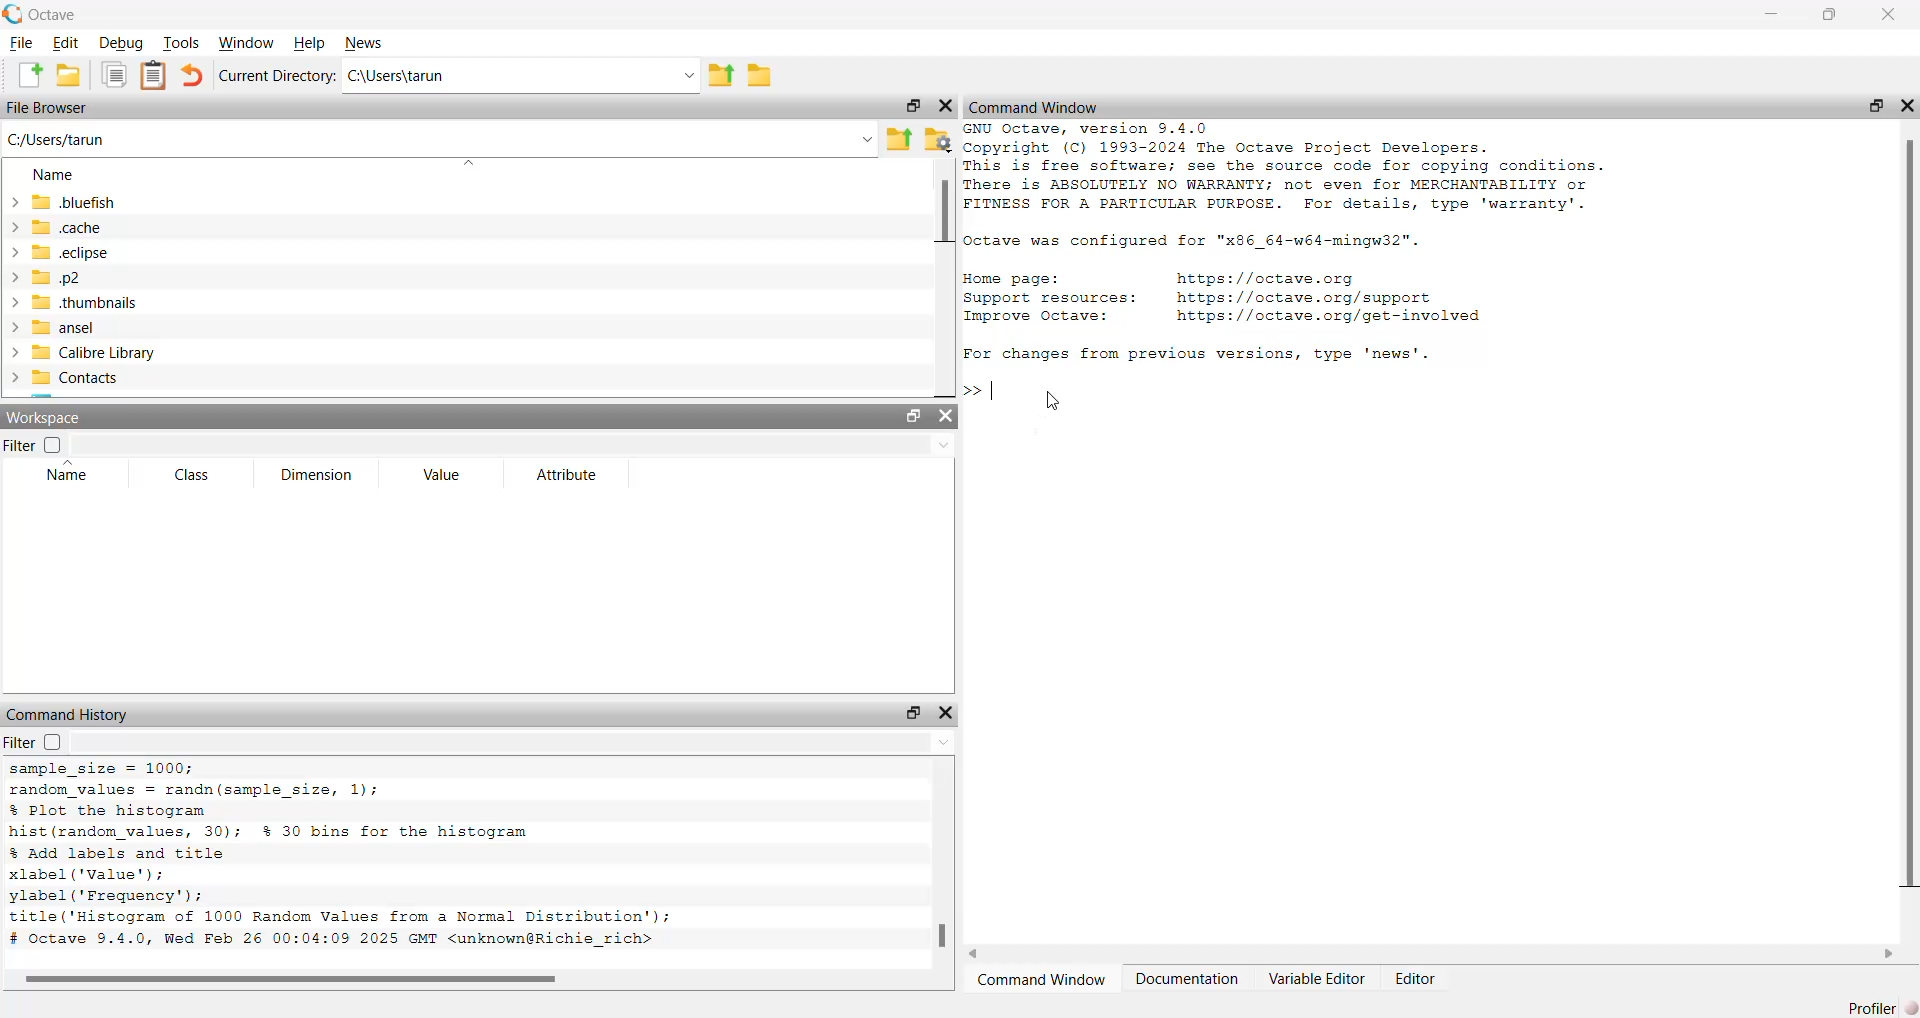 The image size is (1920, 1018). I want to click on scroll right, so click(1888, 953).